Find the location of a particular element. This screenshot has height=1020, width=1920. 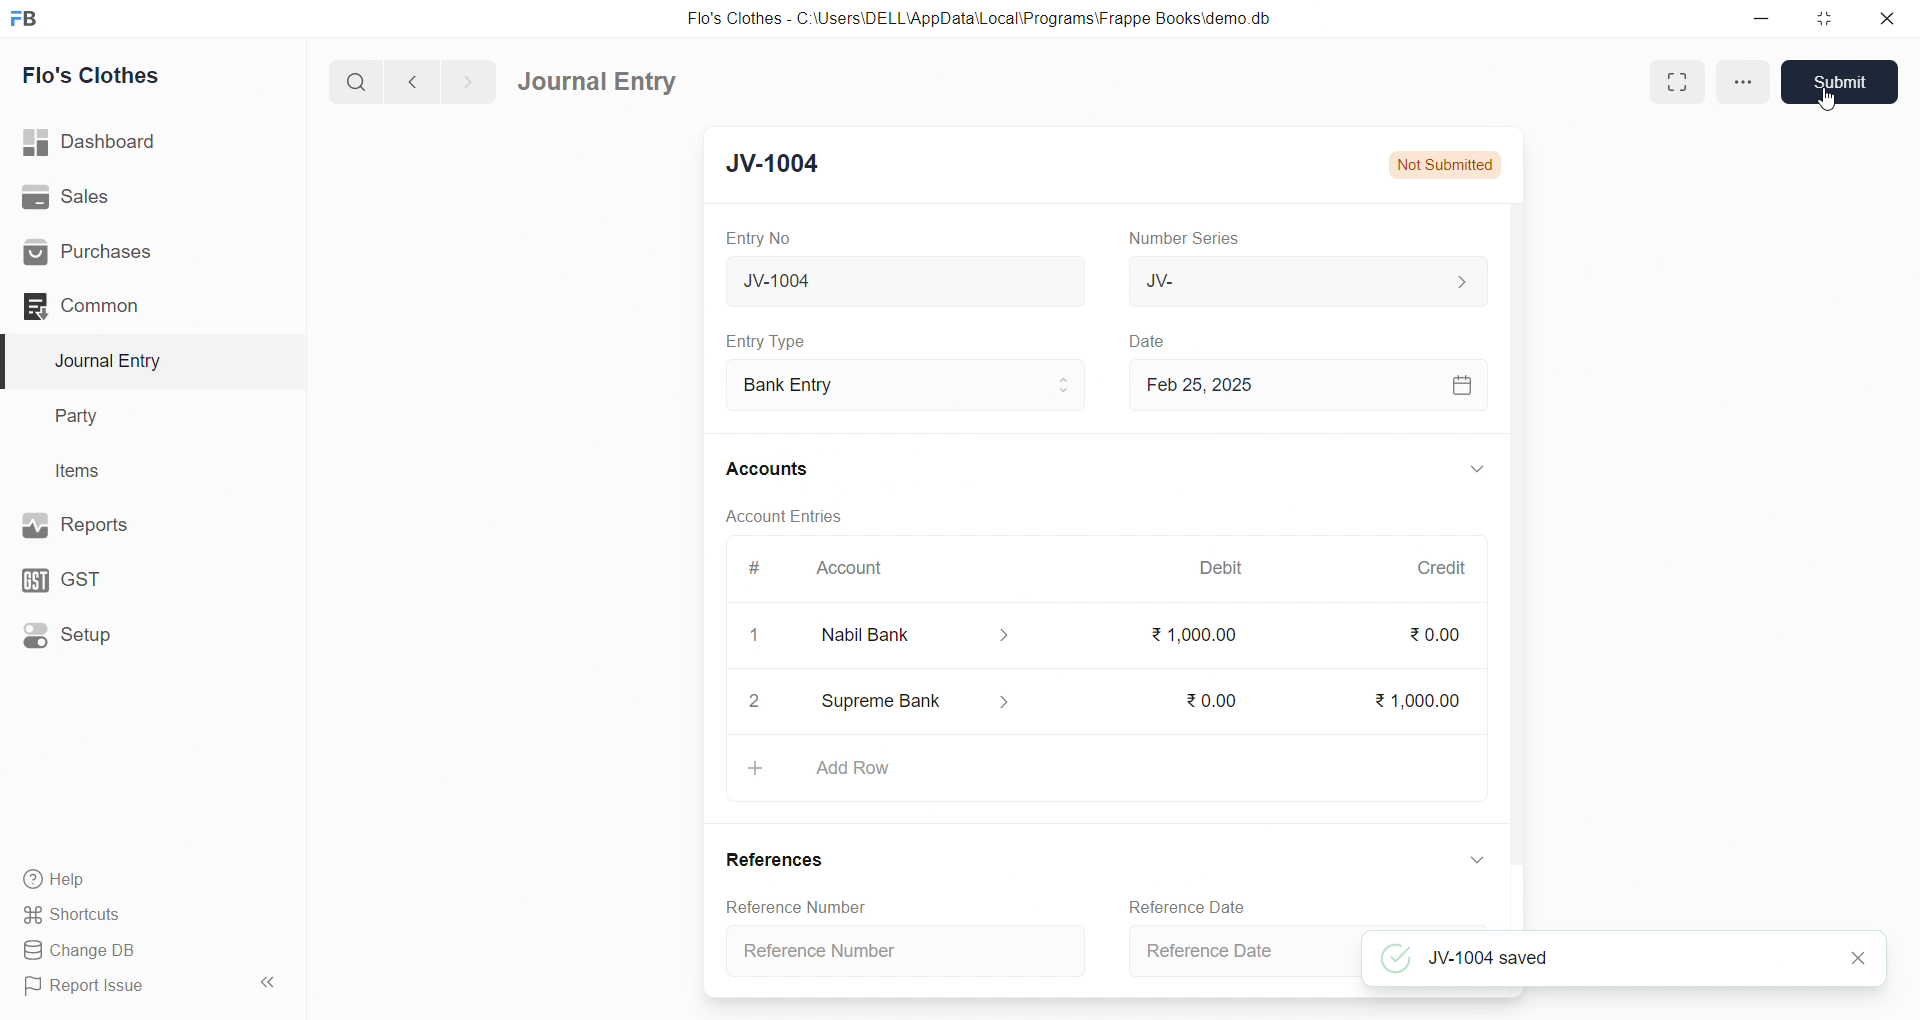

Debit is located at coordinates (1222, 570).